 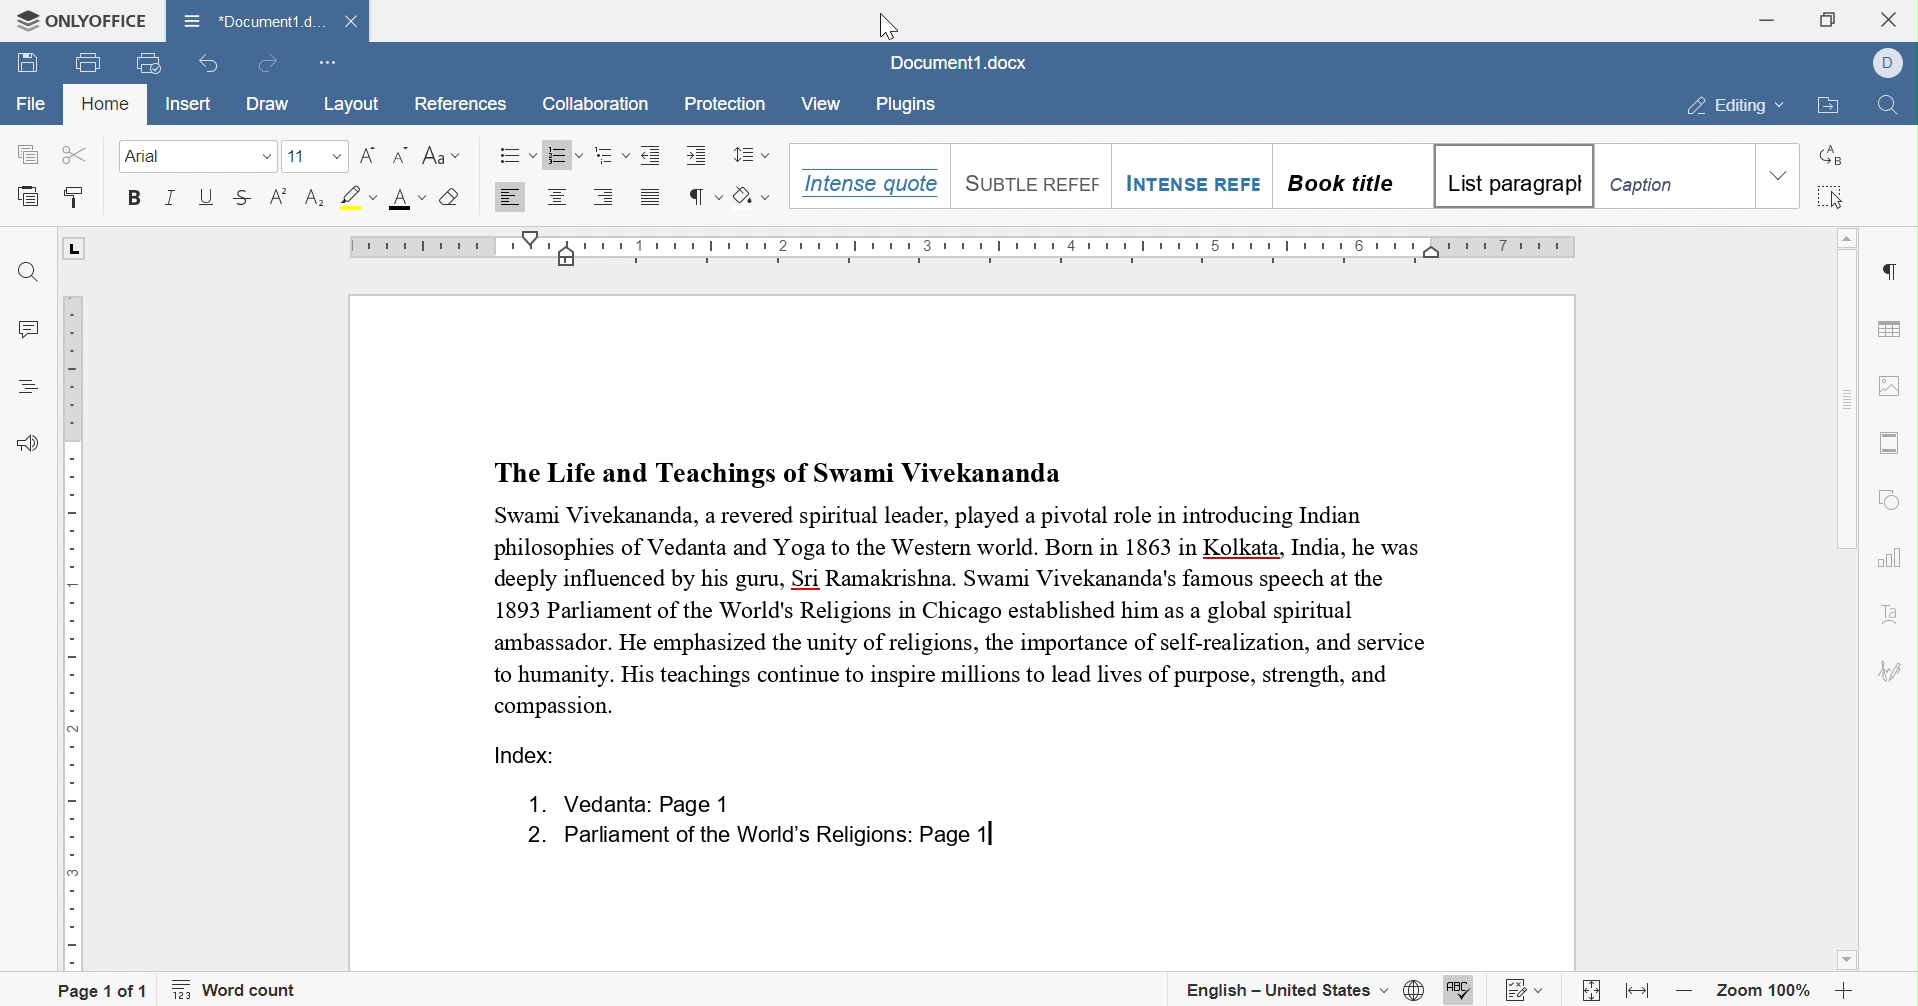 I want to click on document1.d, so click(x=253, y=21).